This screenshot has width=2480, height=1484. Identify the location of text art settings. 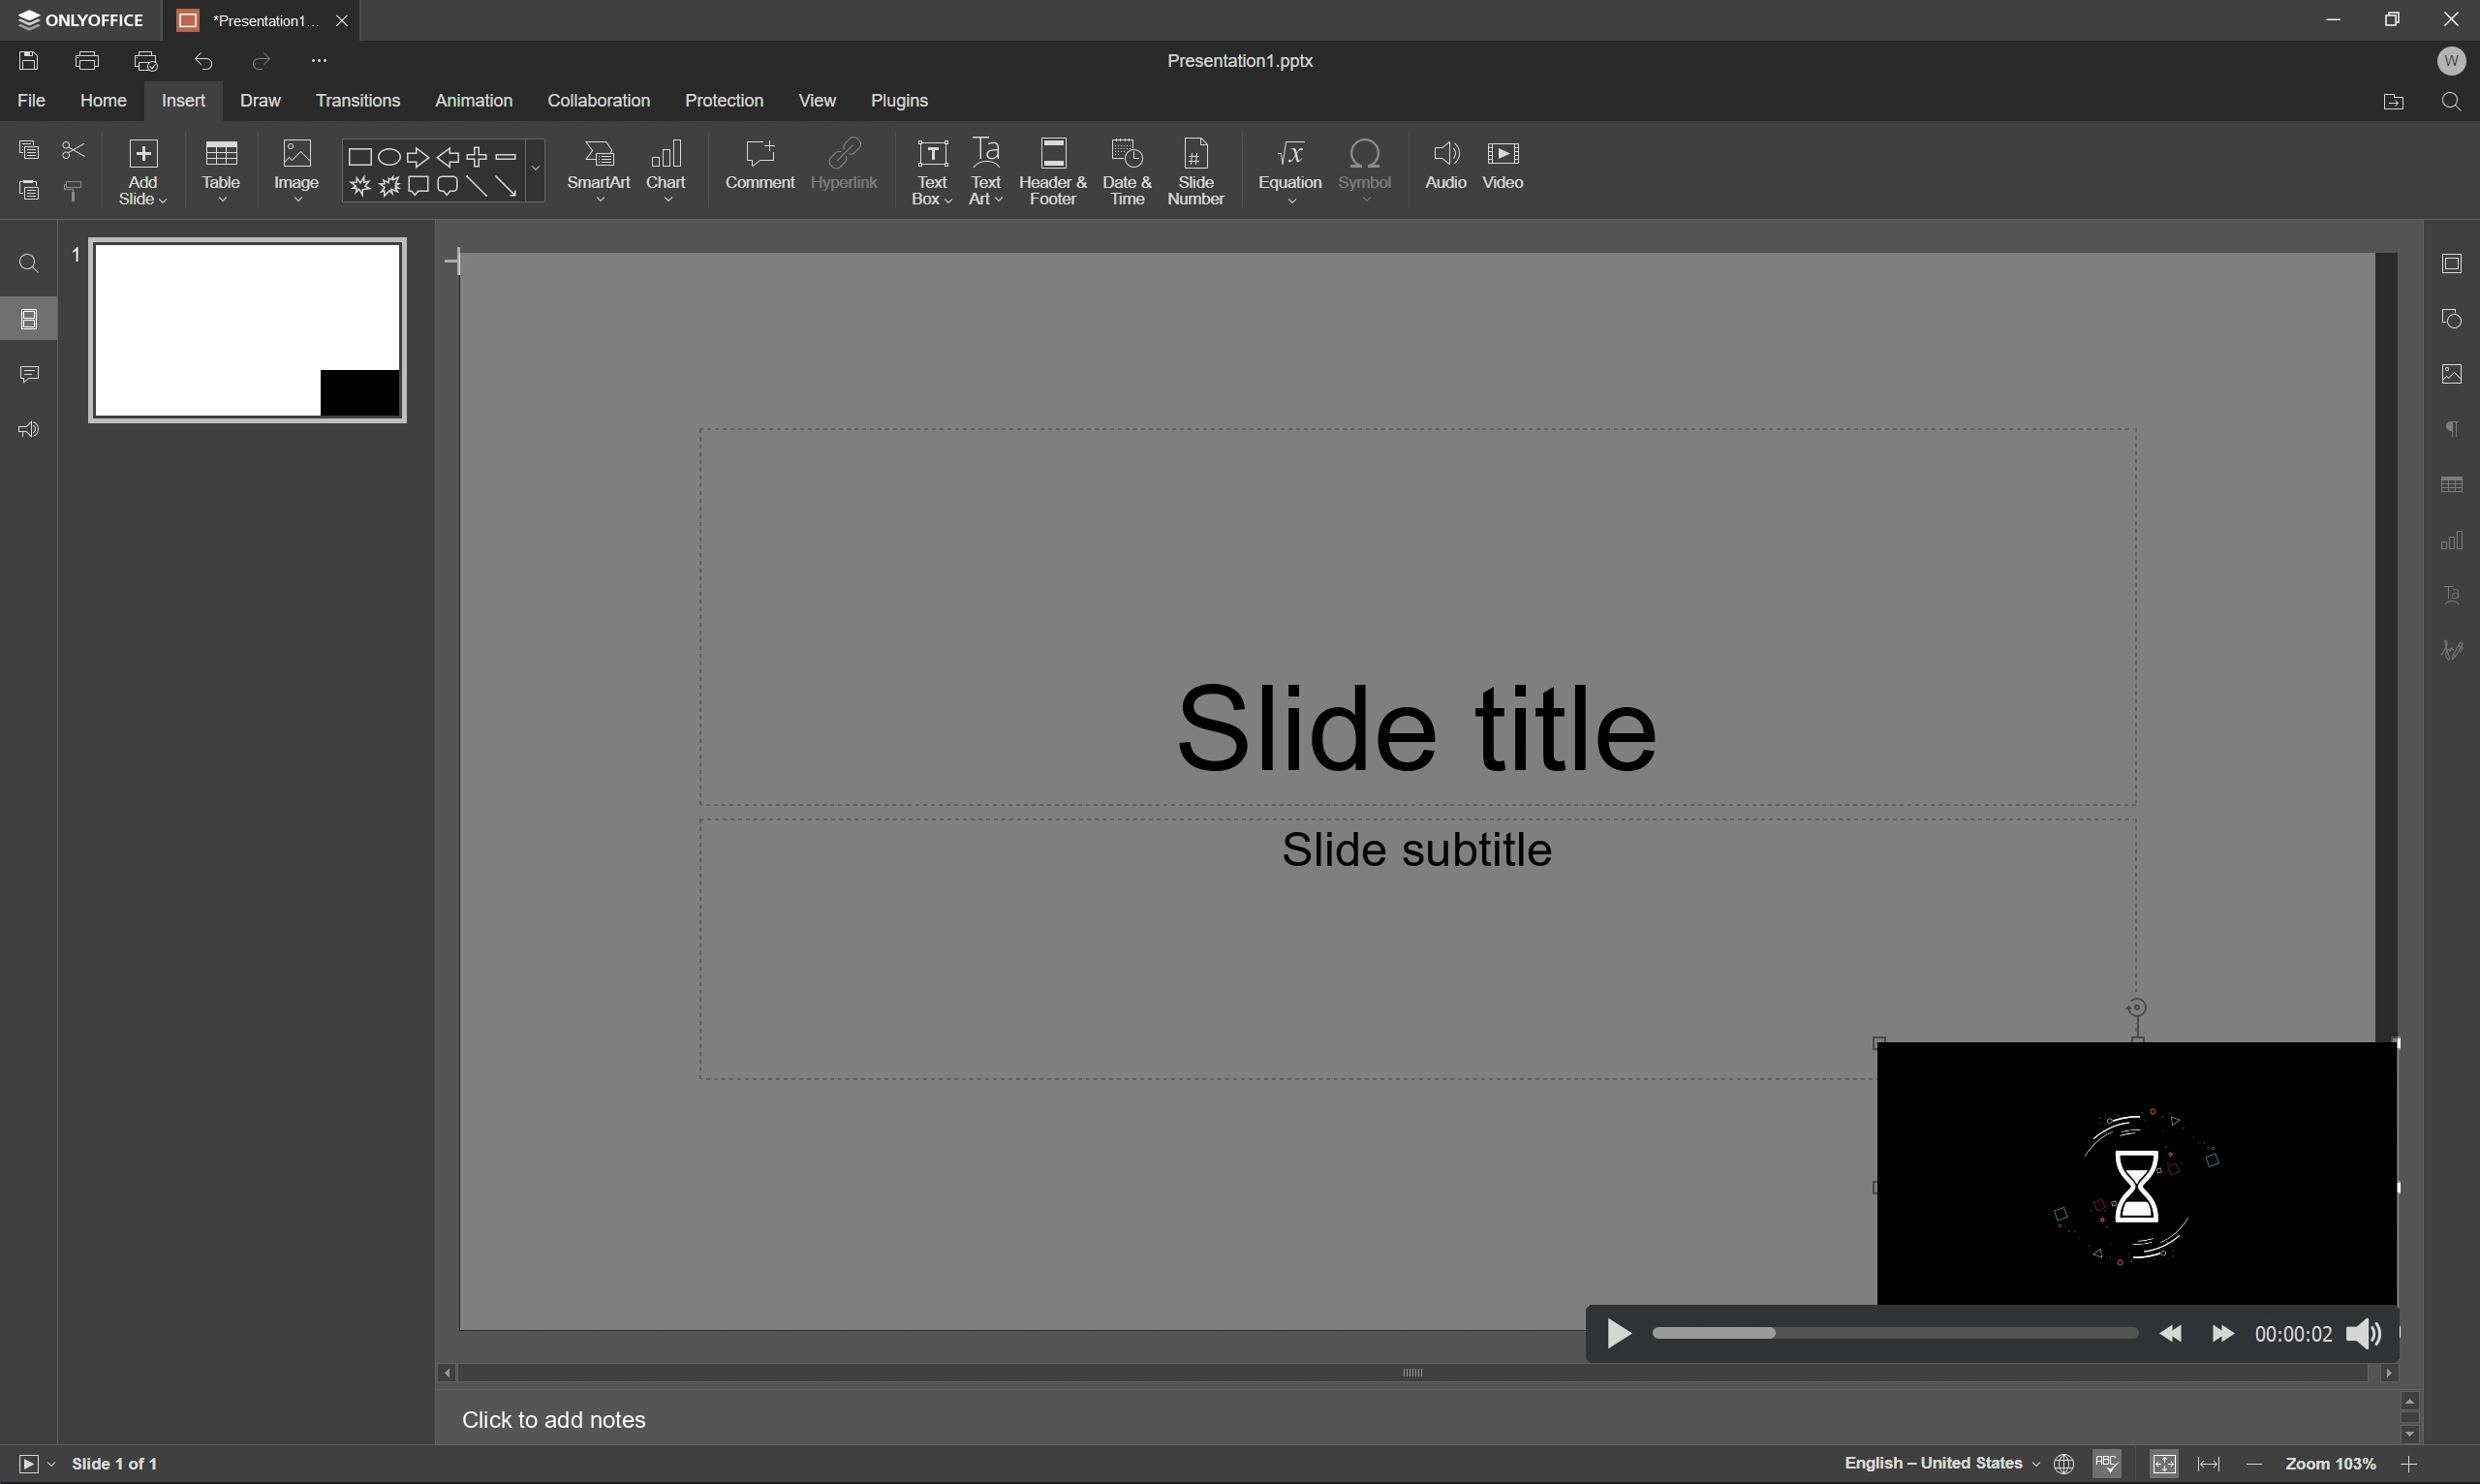
(2458, 595).